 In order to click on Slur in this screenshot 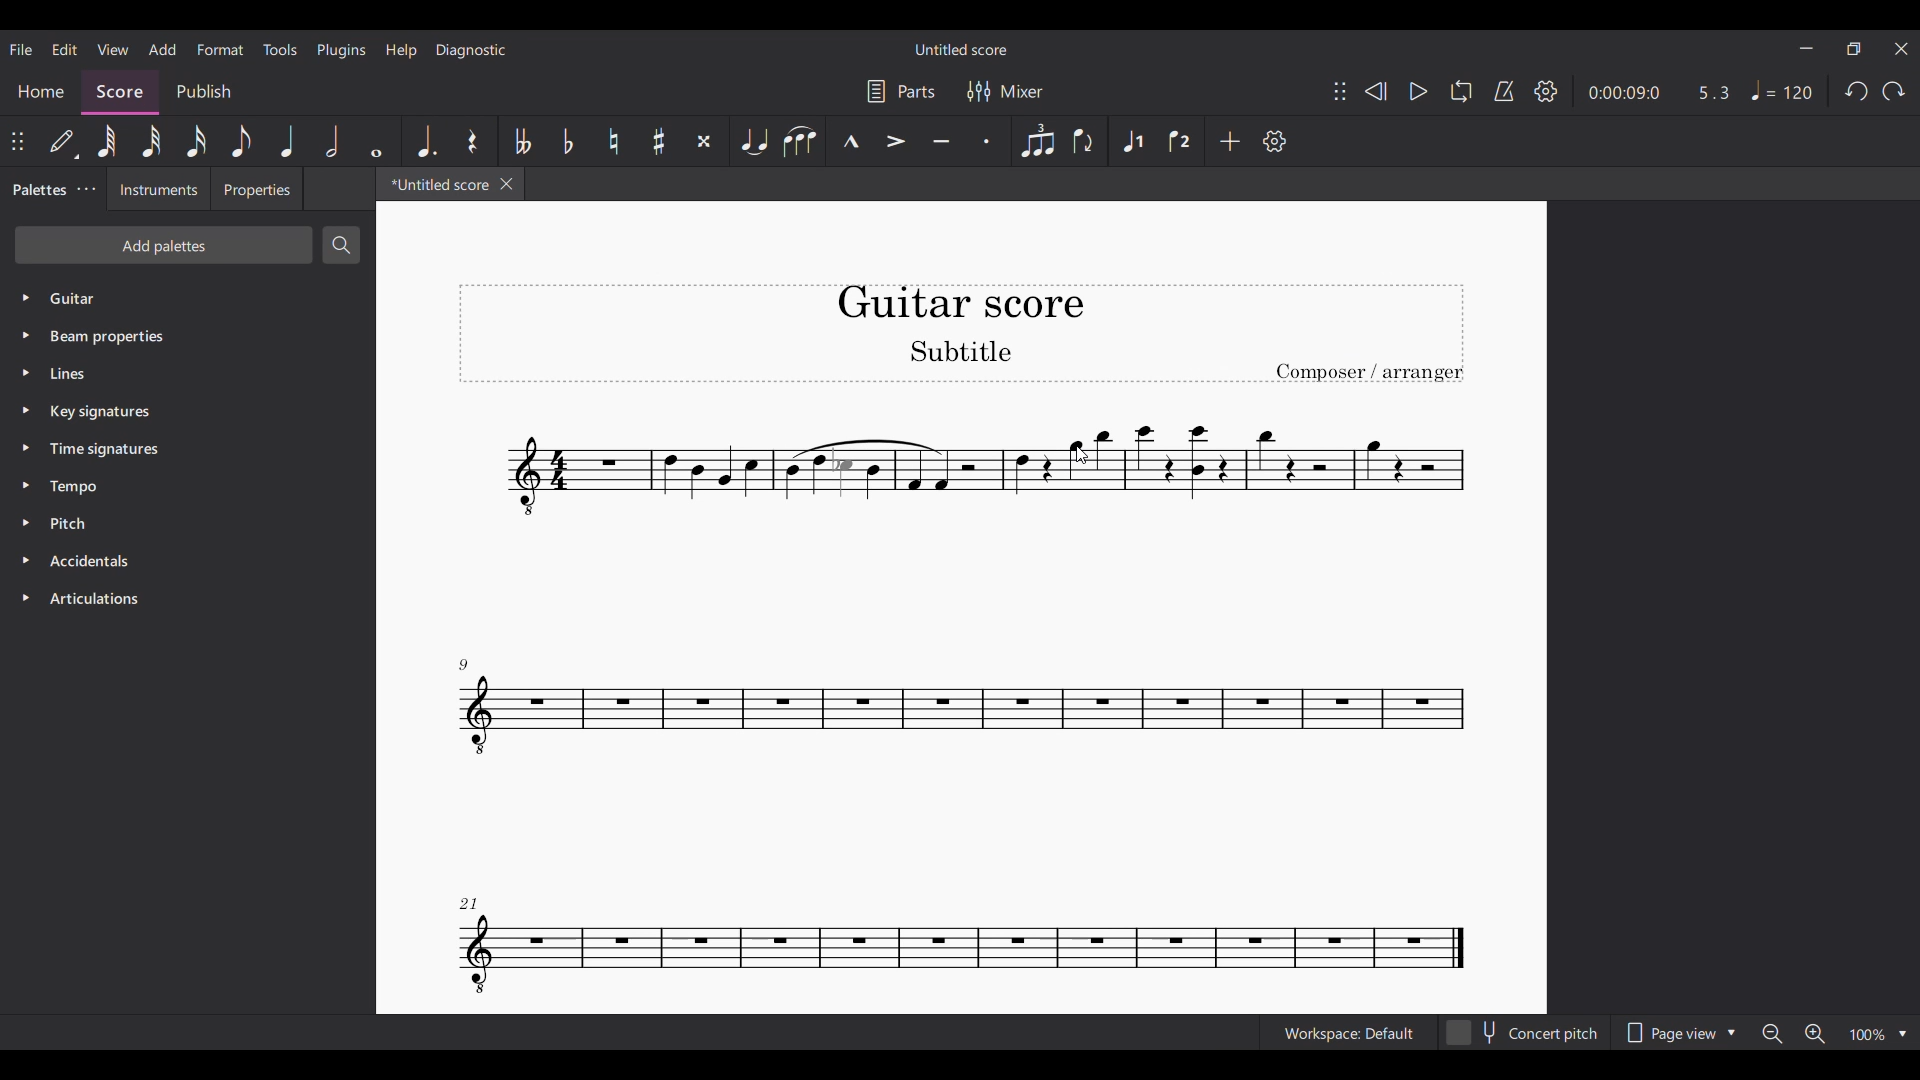, I will do `click(799, 141)`.